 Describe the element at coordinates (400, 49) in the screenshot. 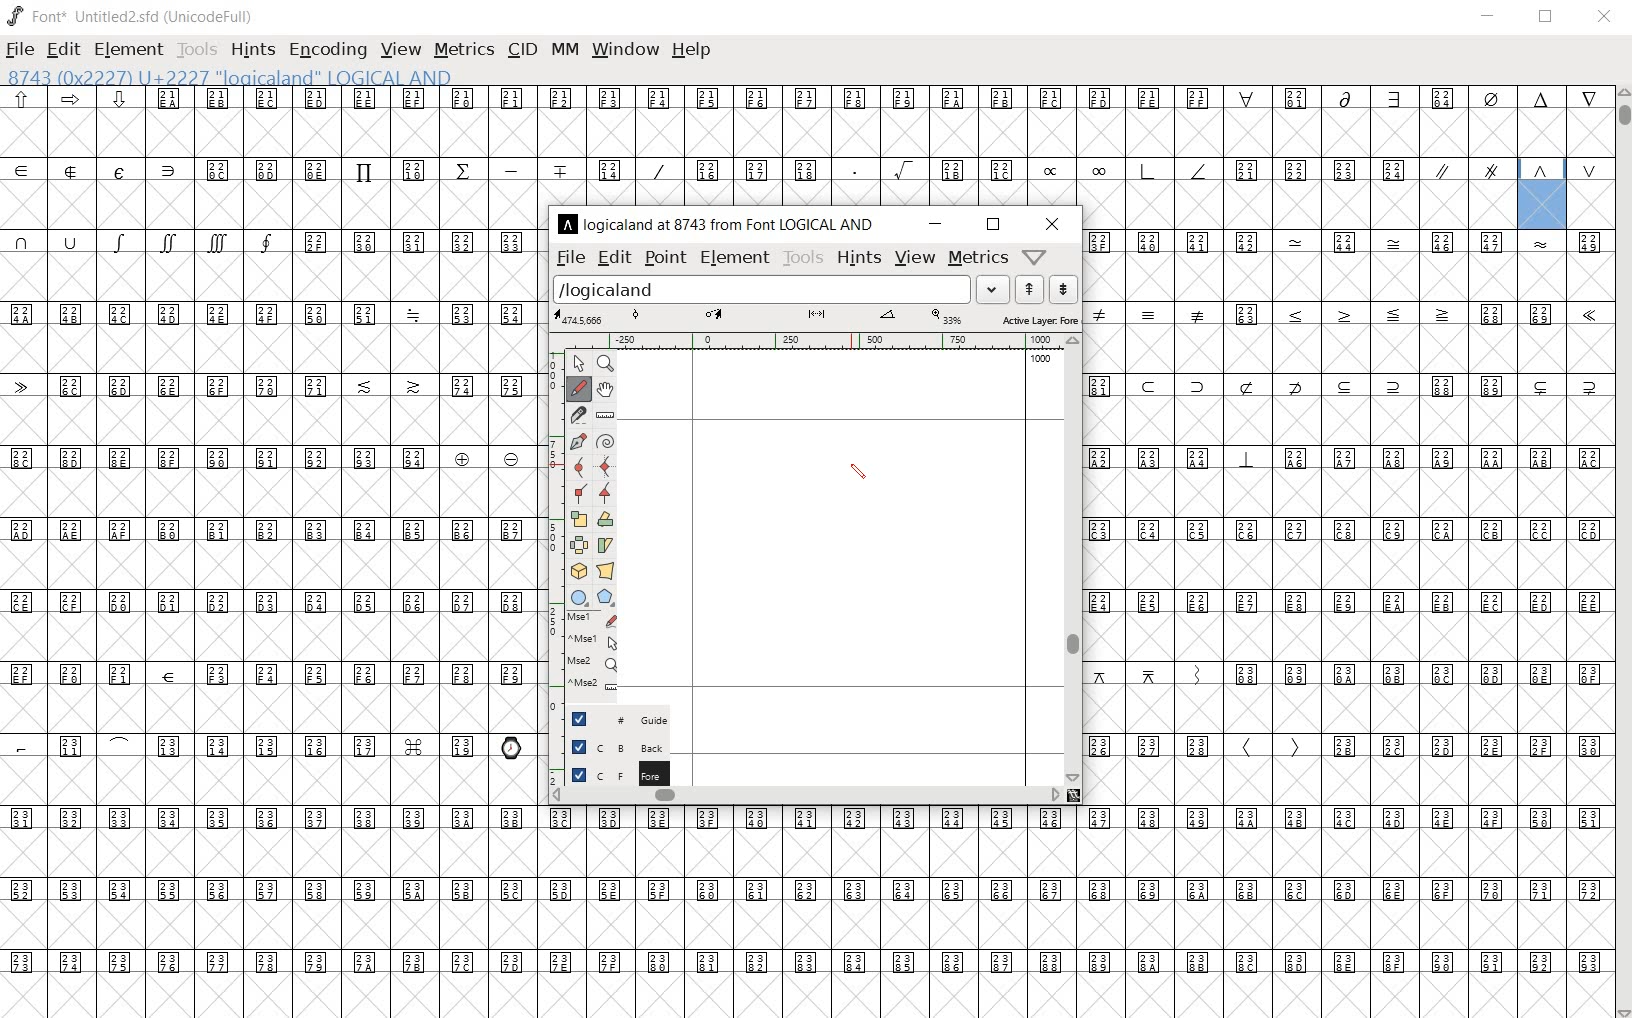

I see `view` at that location.